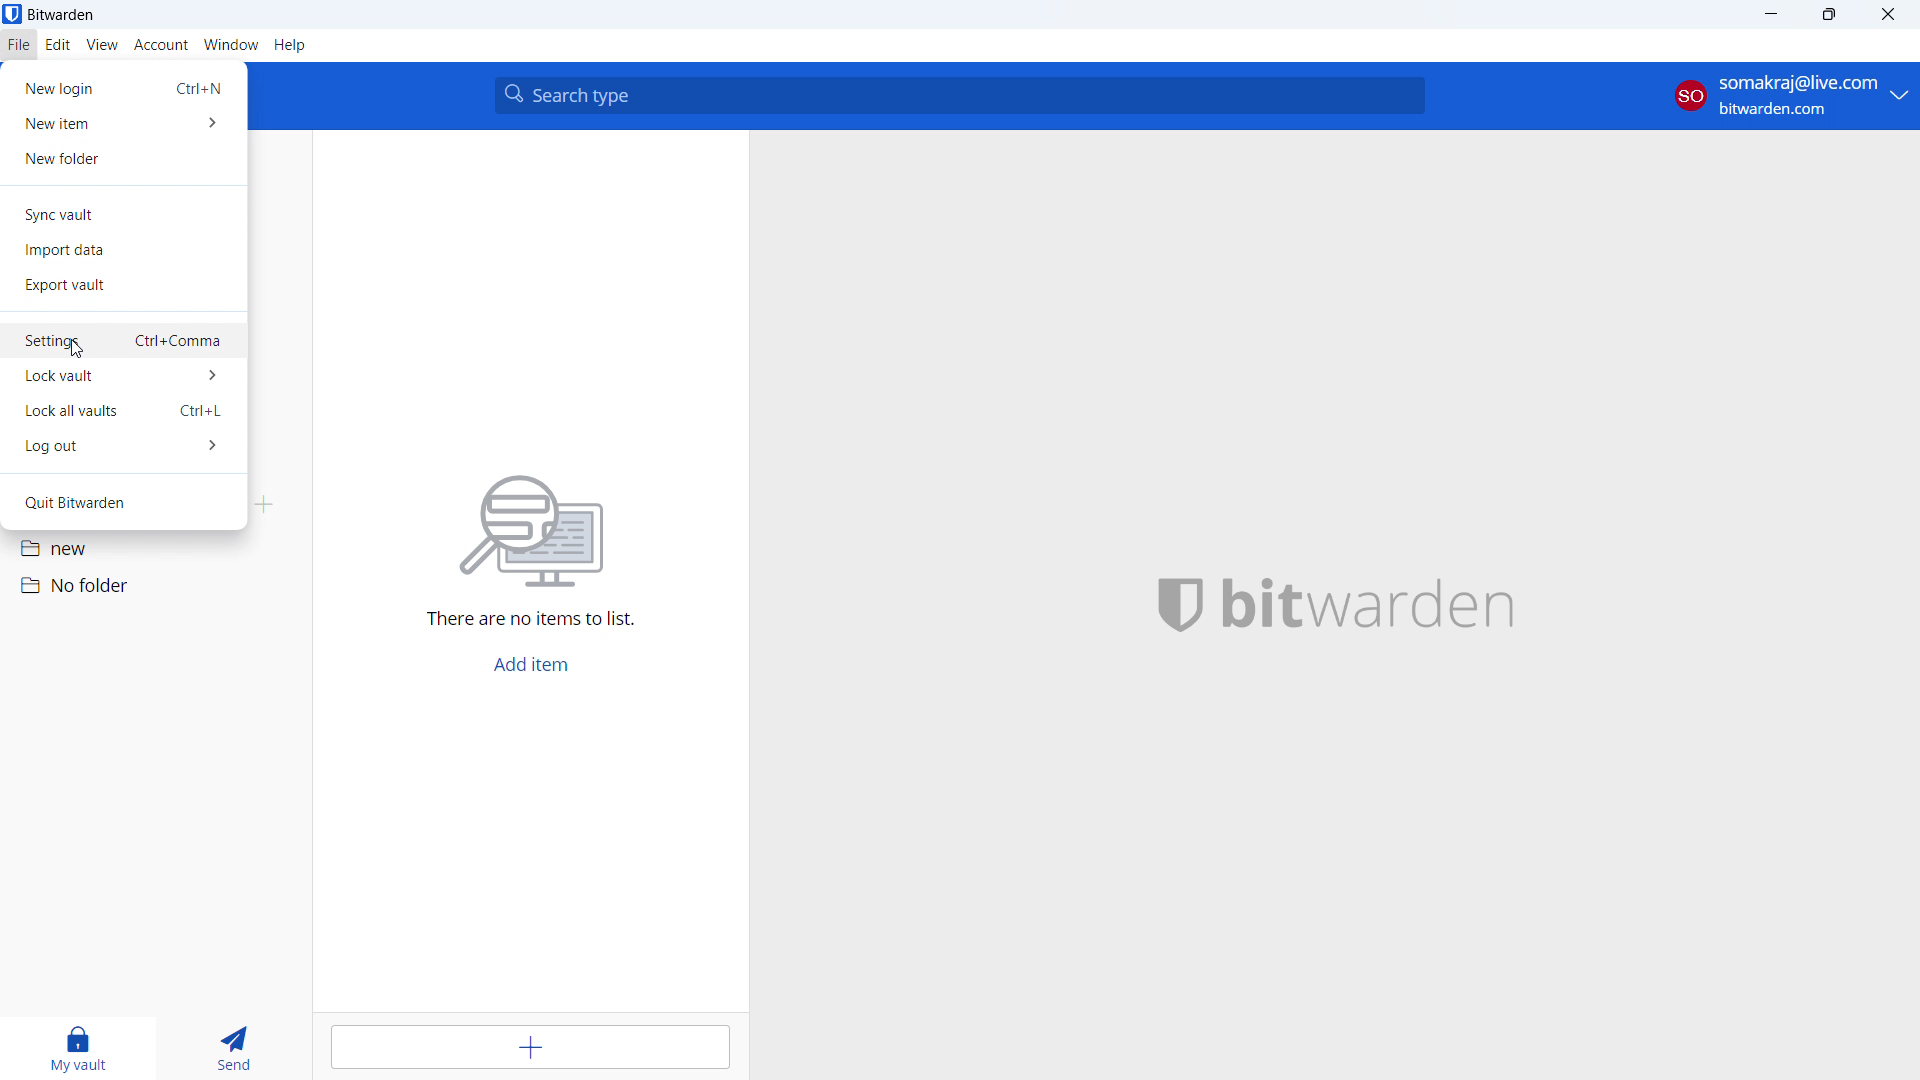 This screenshot has height=1080, width=1920. I want to click on cursor, so click(75, 349).